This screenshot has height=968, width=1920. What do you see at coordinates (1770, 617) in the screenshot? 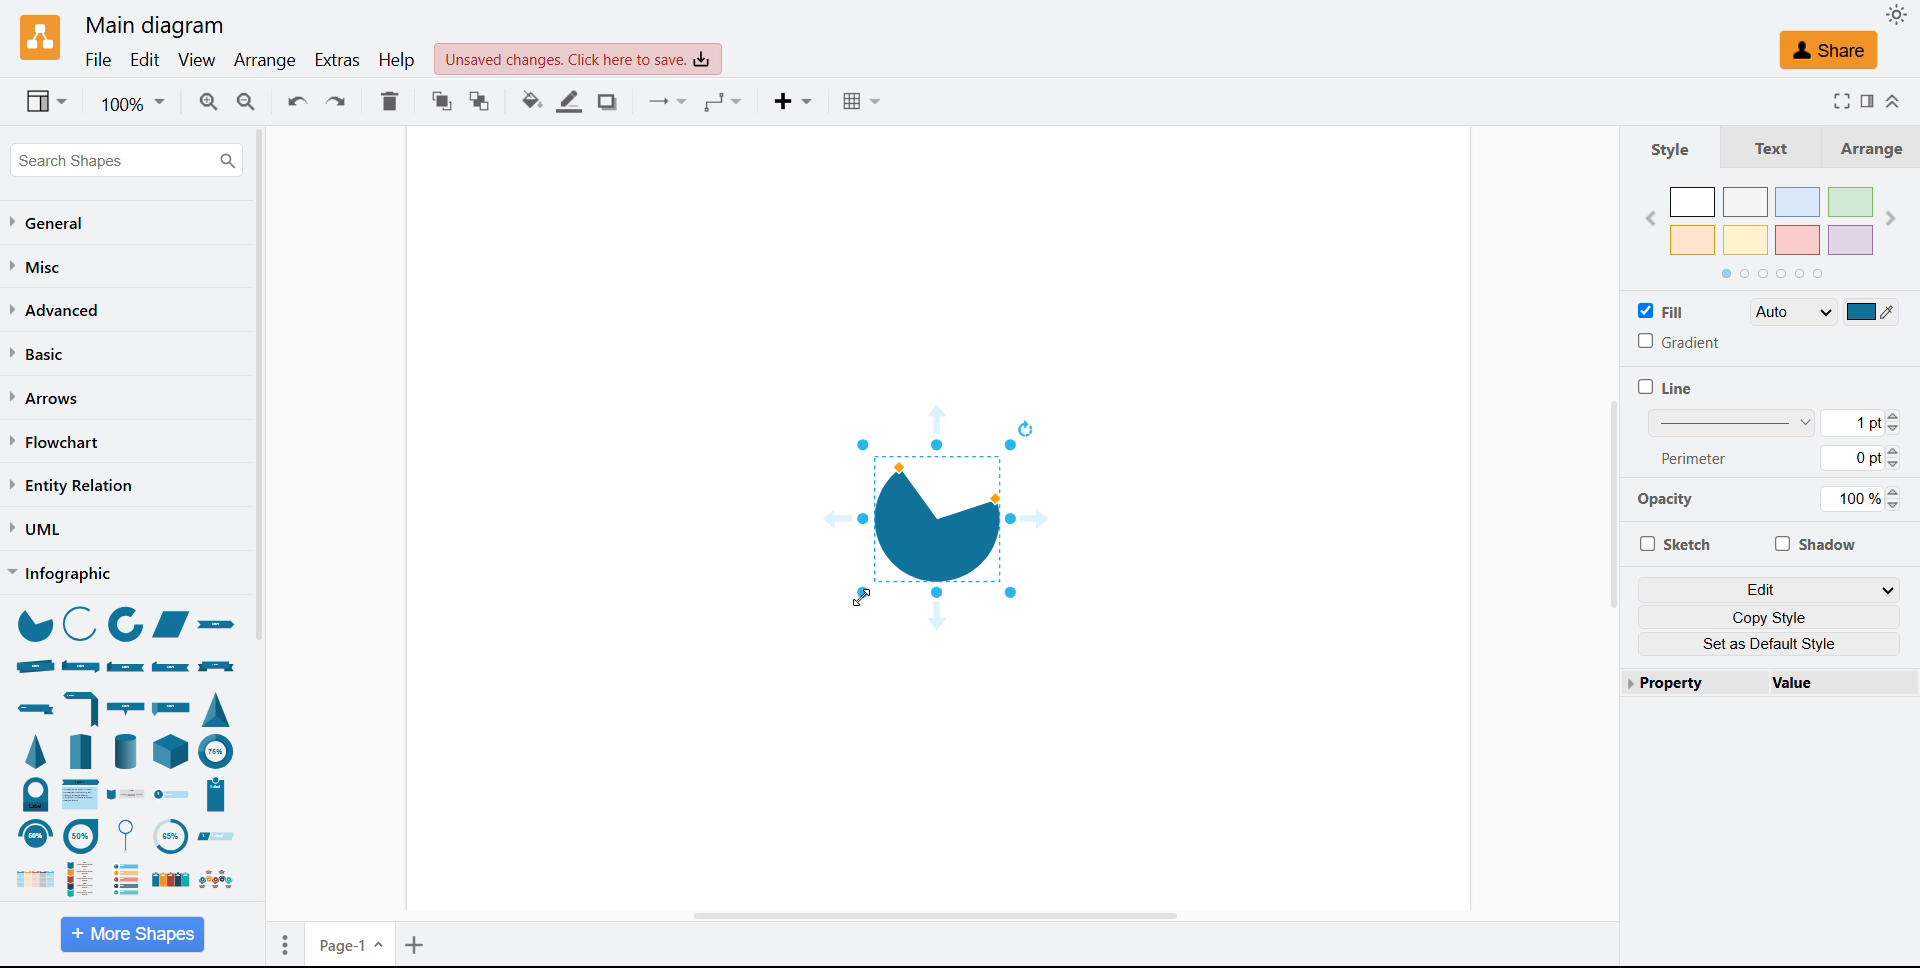
I see `Copy style ` at bounding box center [1770, 617].